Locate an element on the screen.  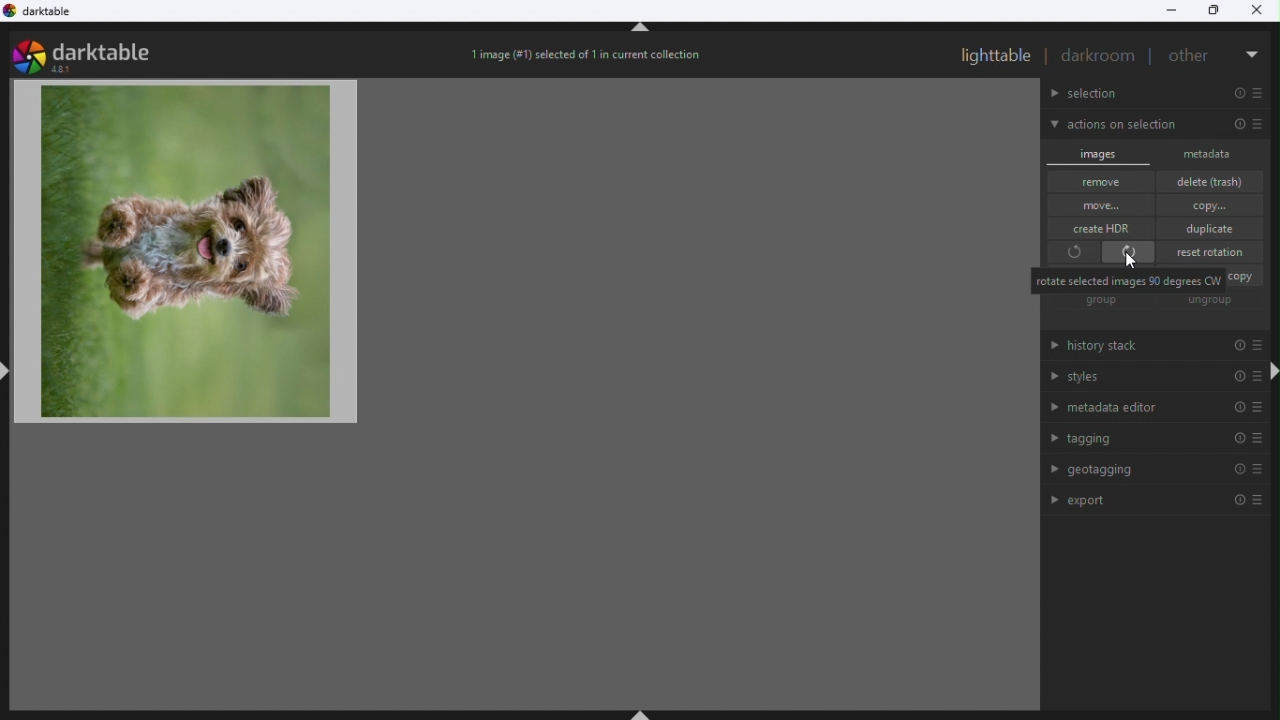
Action on selection is located at coordinates (1155, 125).